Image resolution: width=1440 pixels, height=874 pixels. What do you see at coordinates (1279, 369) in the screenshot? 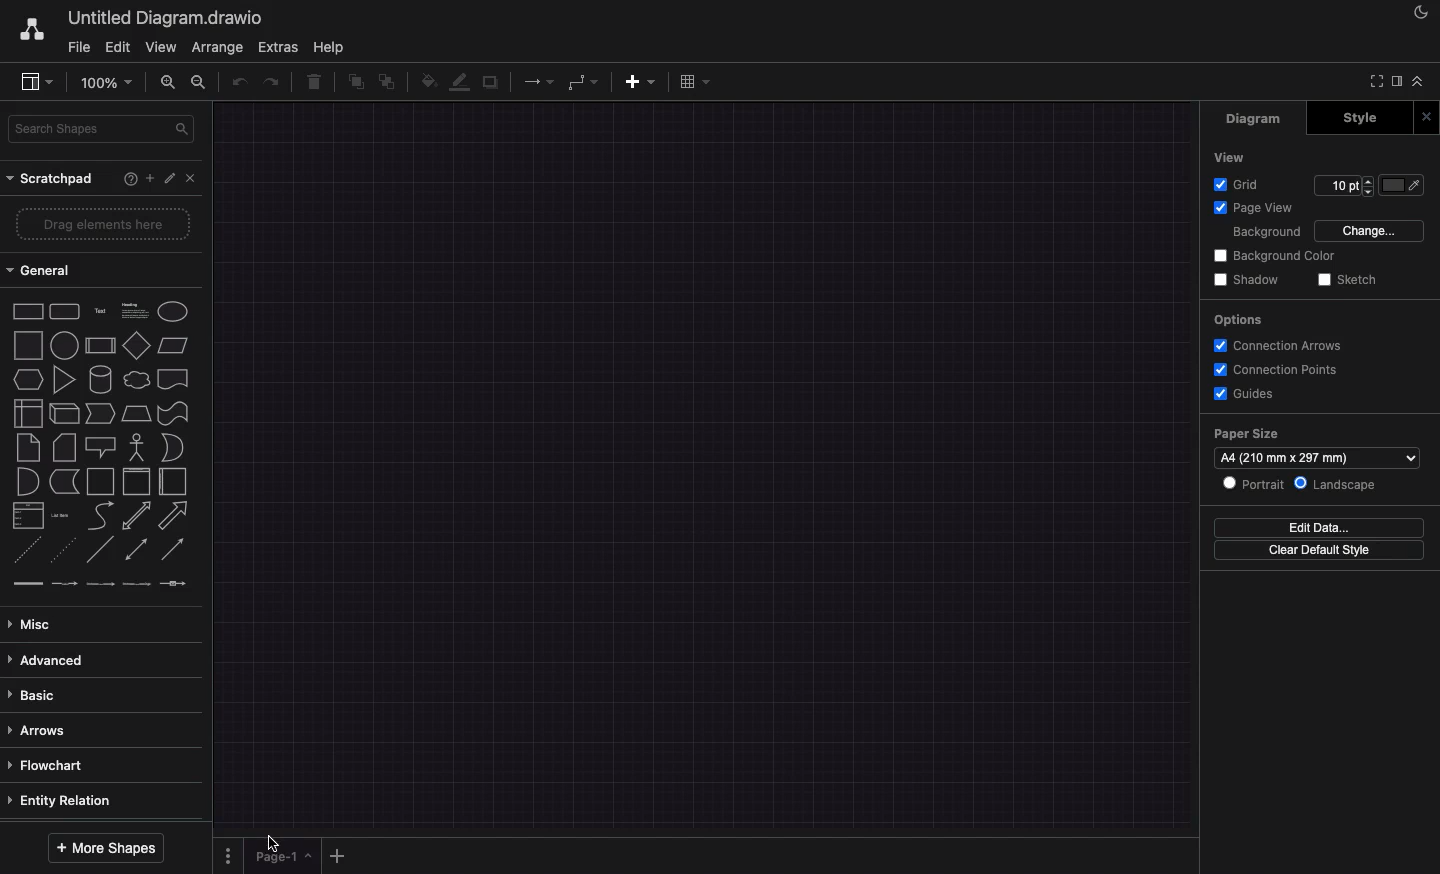
I see `connection points` at bounding box center [1279, 369].